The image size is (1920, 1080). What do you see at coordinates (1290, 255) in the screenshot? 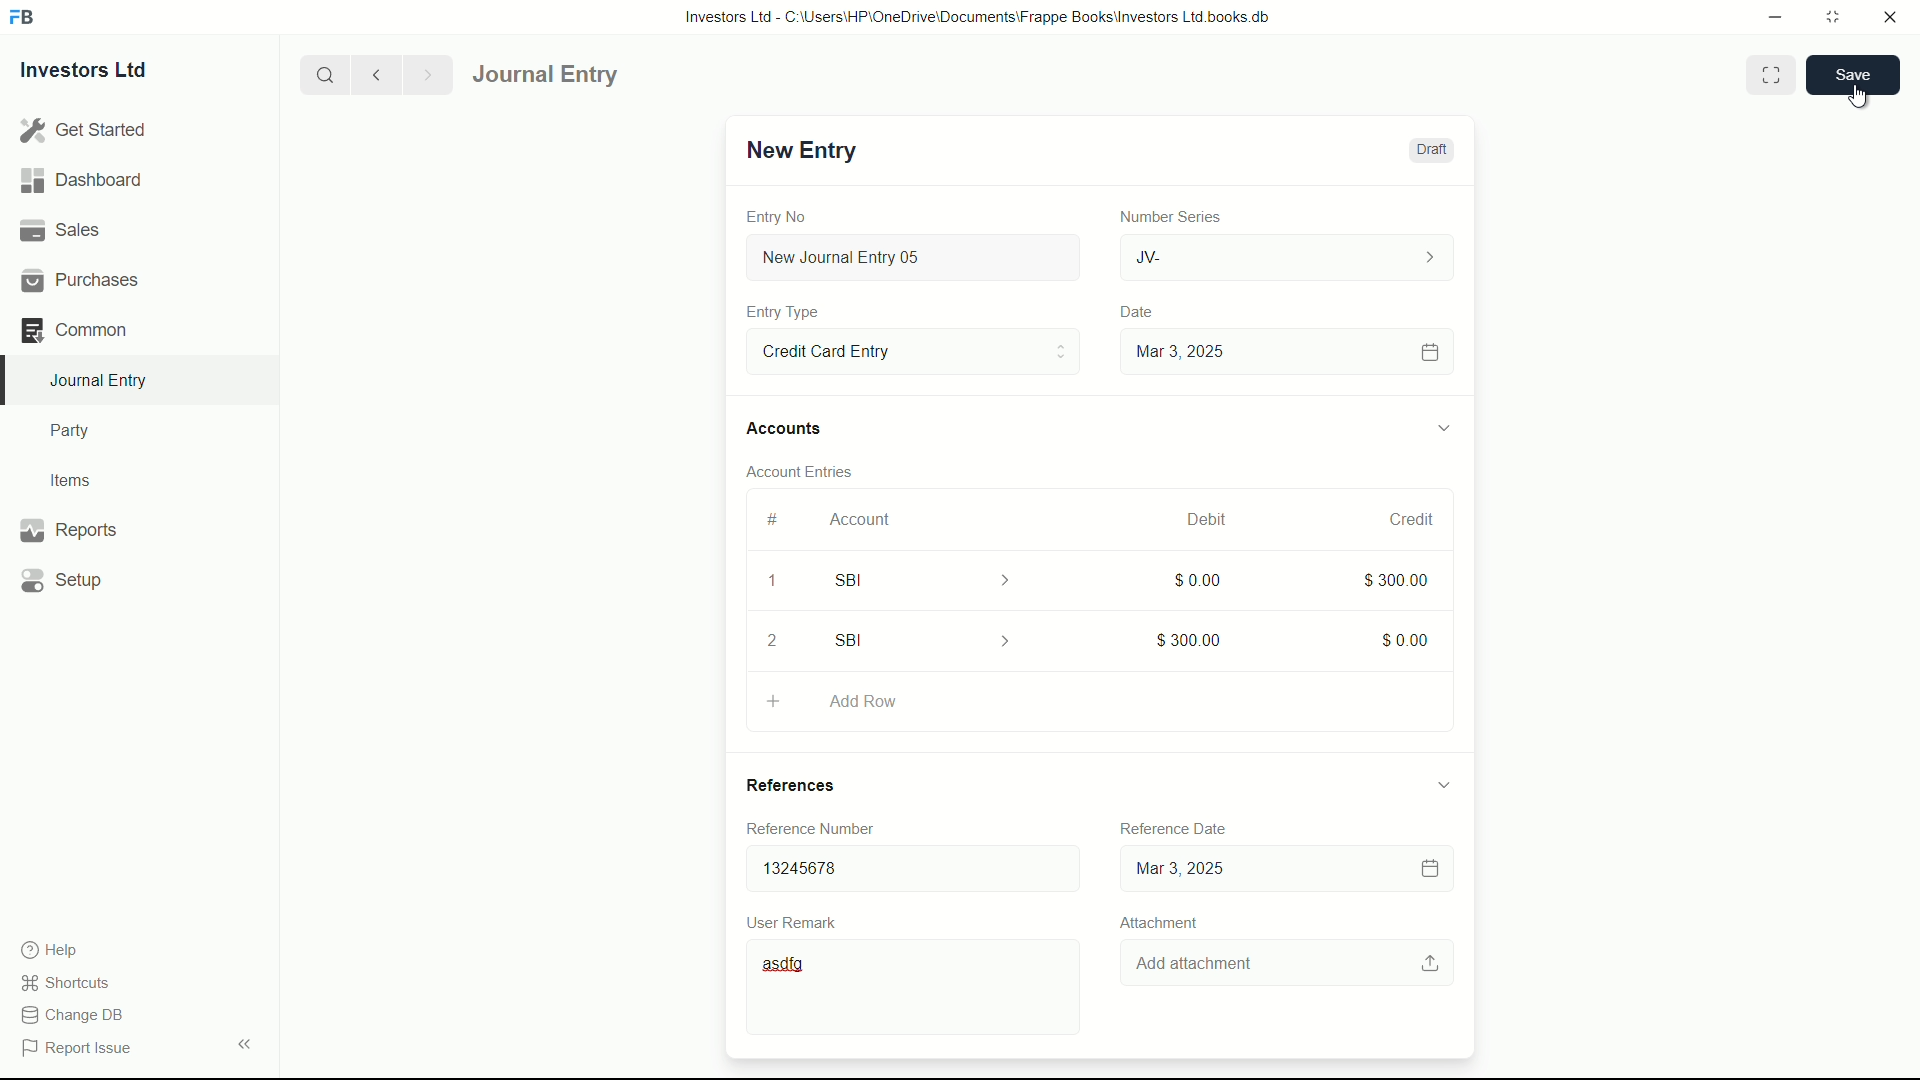
I see `JV` at bounding box center [1290, 255].